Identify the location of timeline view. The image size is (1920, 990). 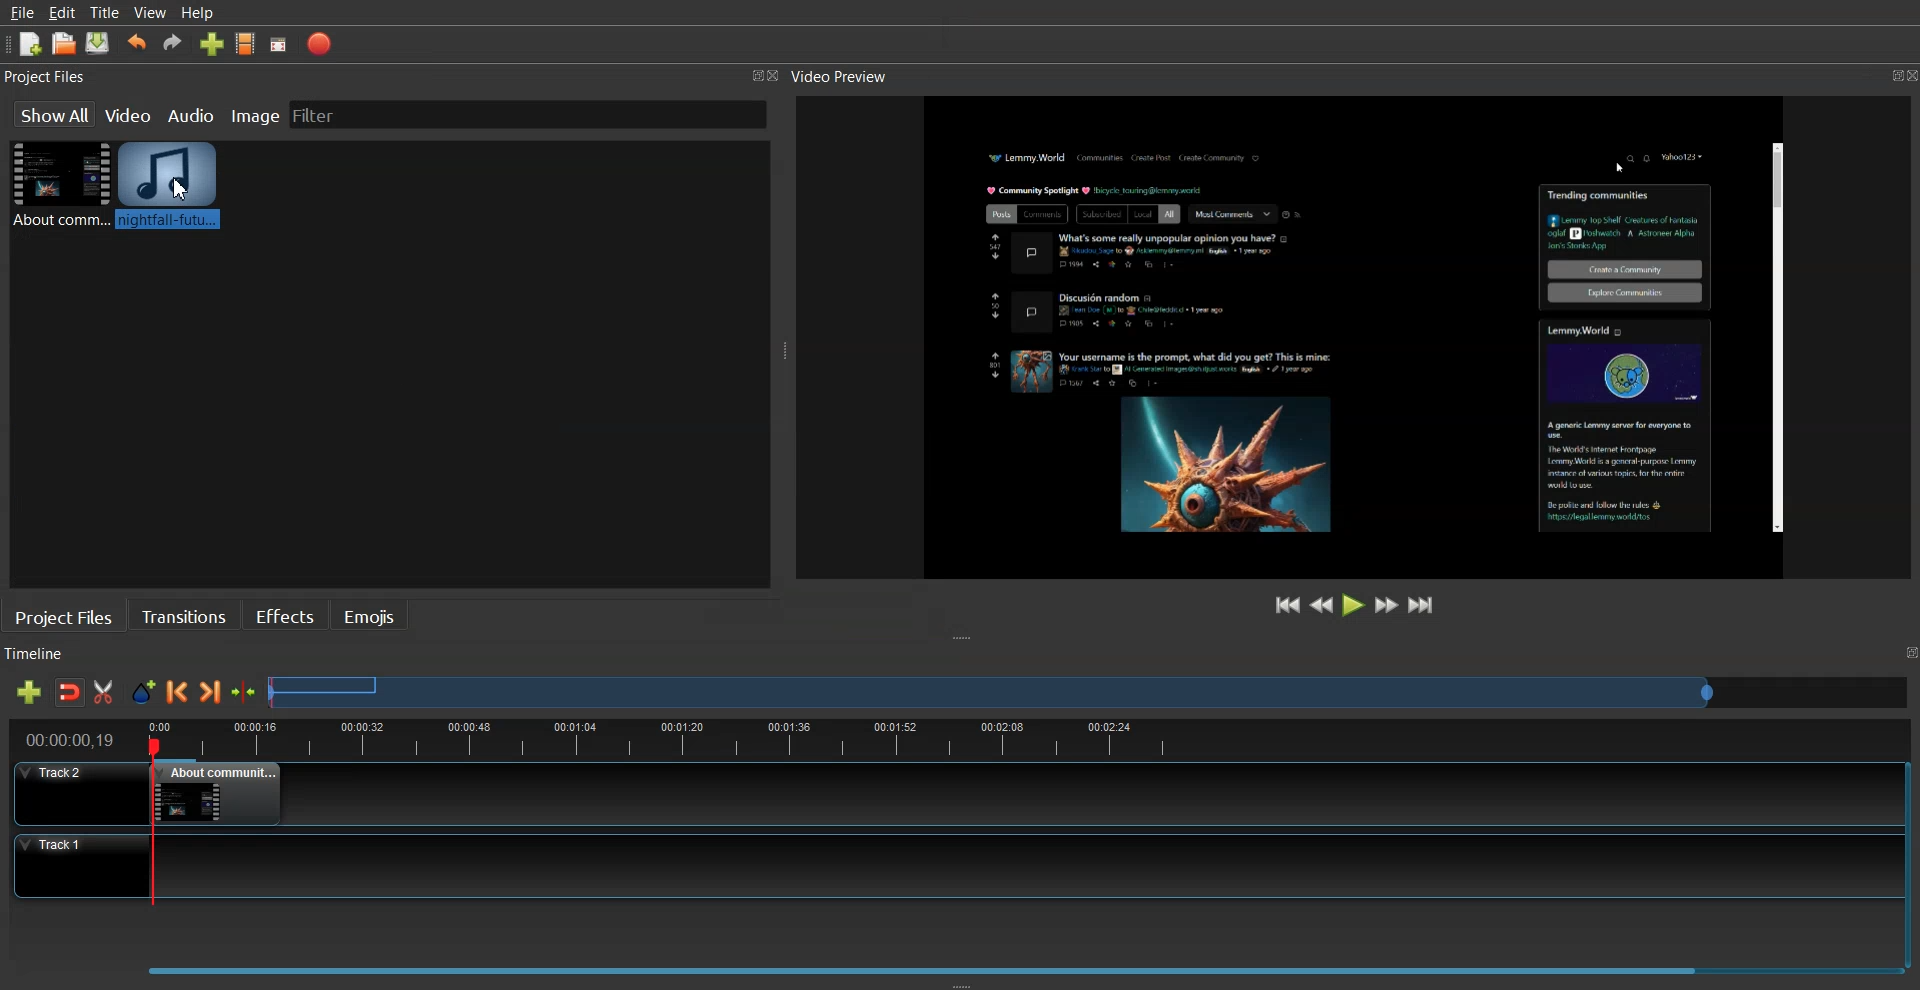
(950, 737).